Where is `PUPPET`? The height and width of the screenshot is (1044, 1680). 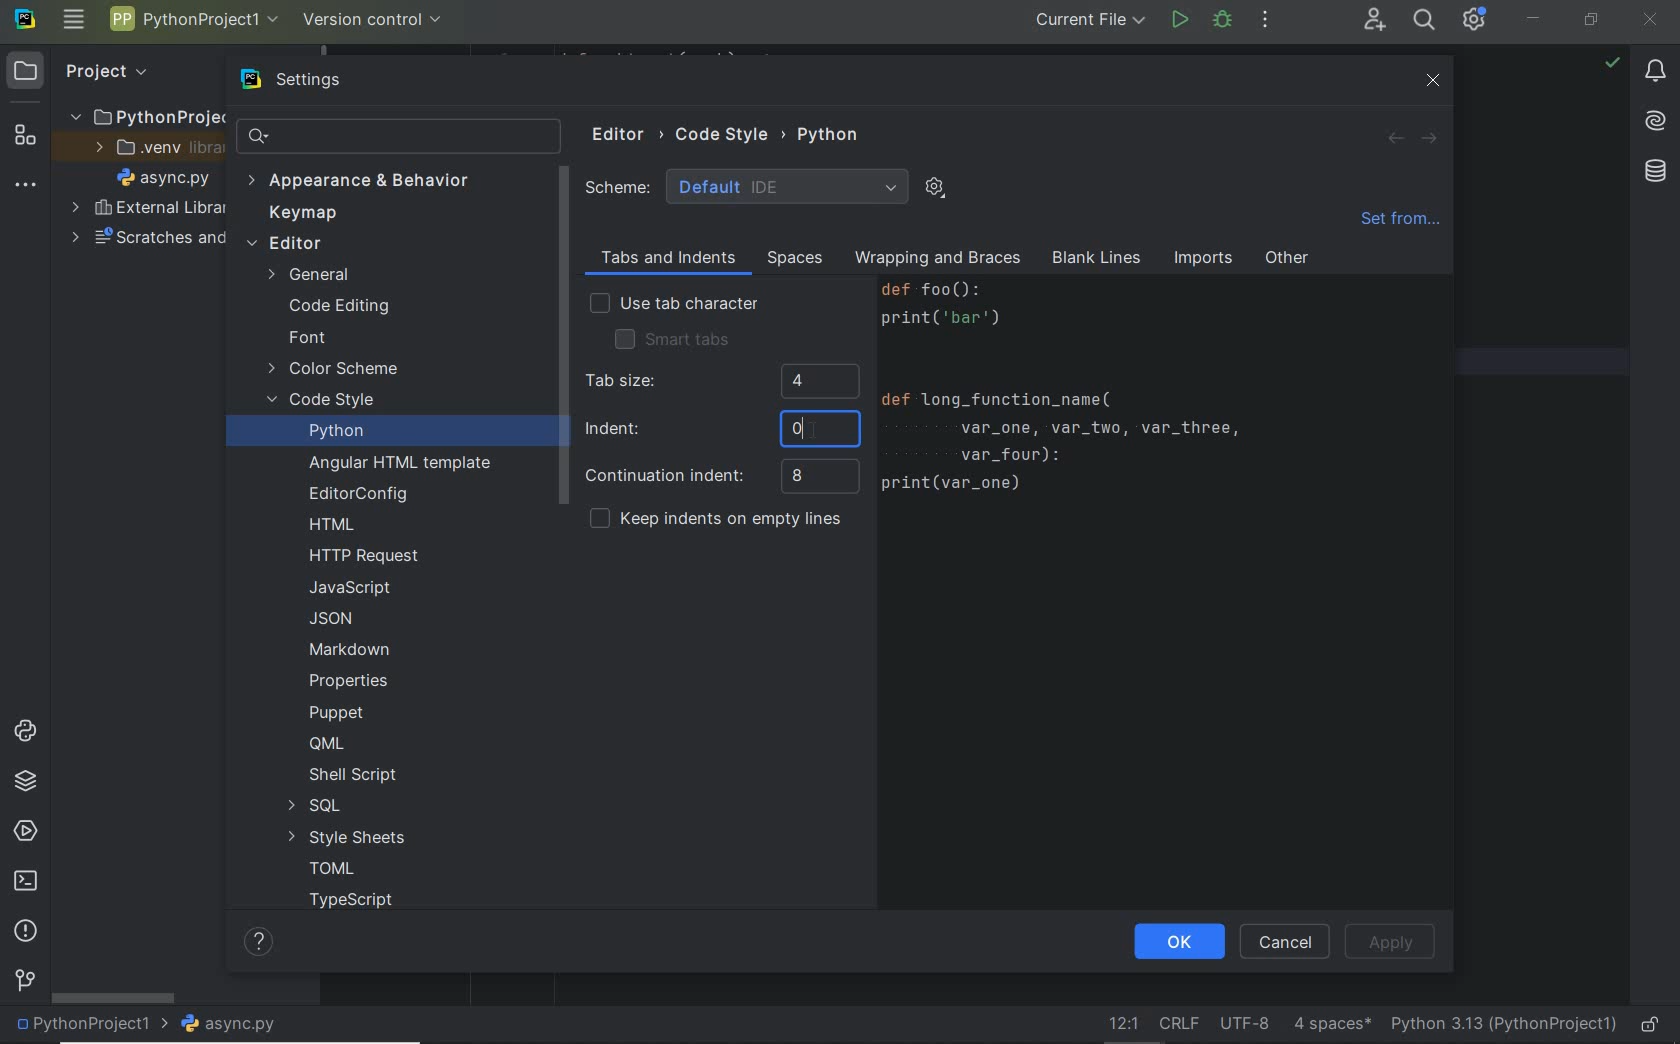
PUPPET is located at coordinates (340, 712).